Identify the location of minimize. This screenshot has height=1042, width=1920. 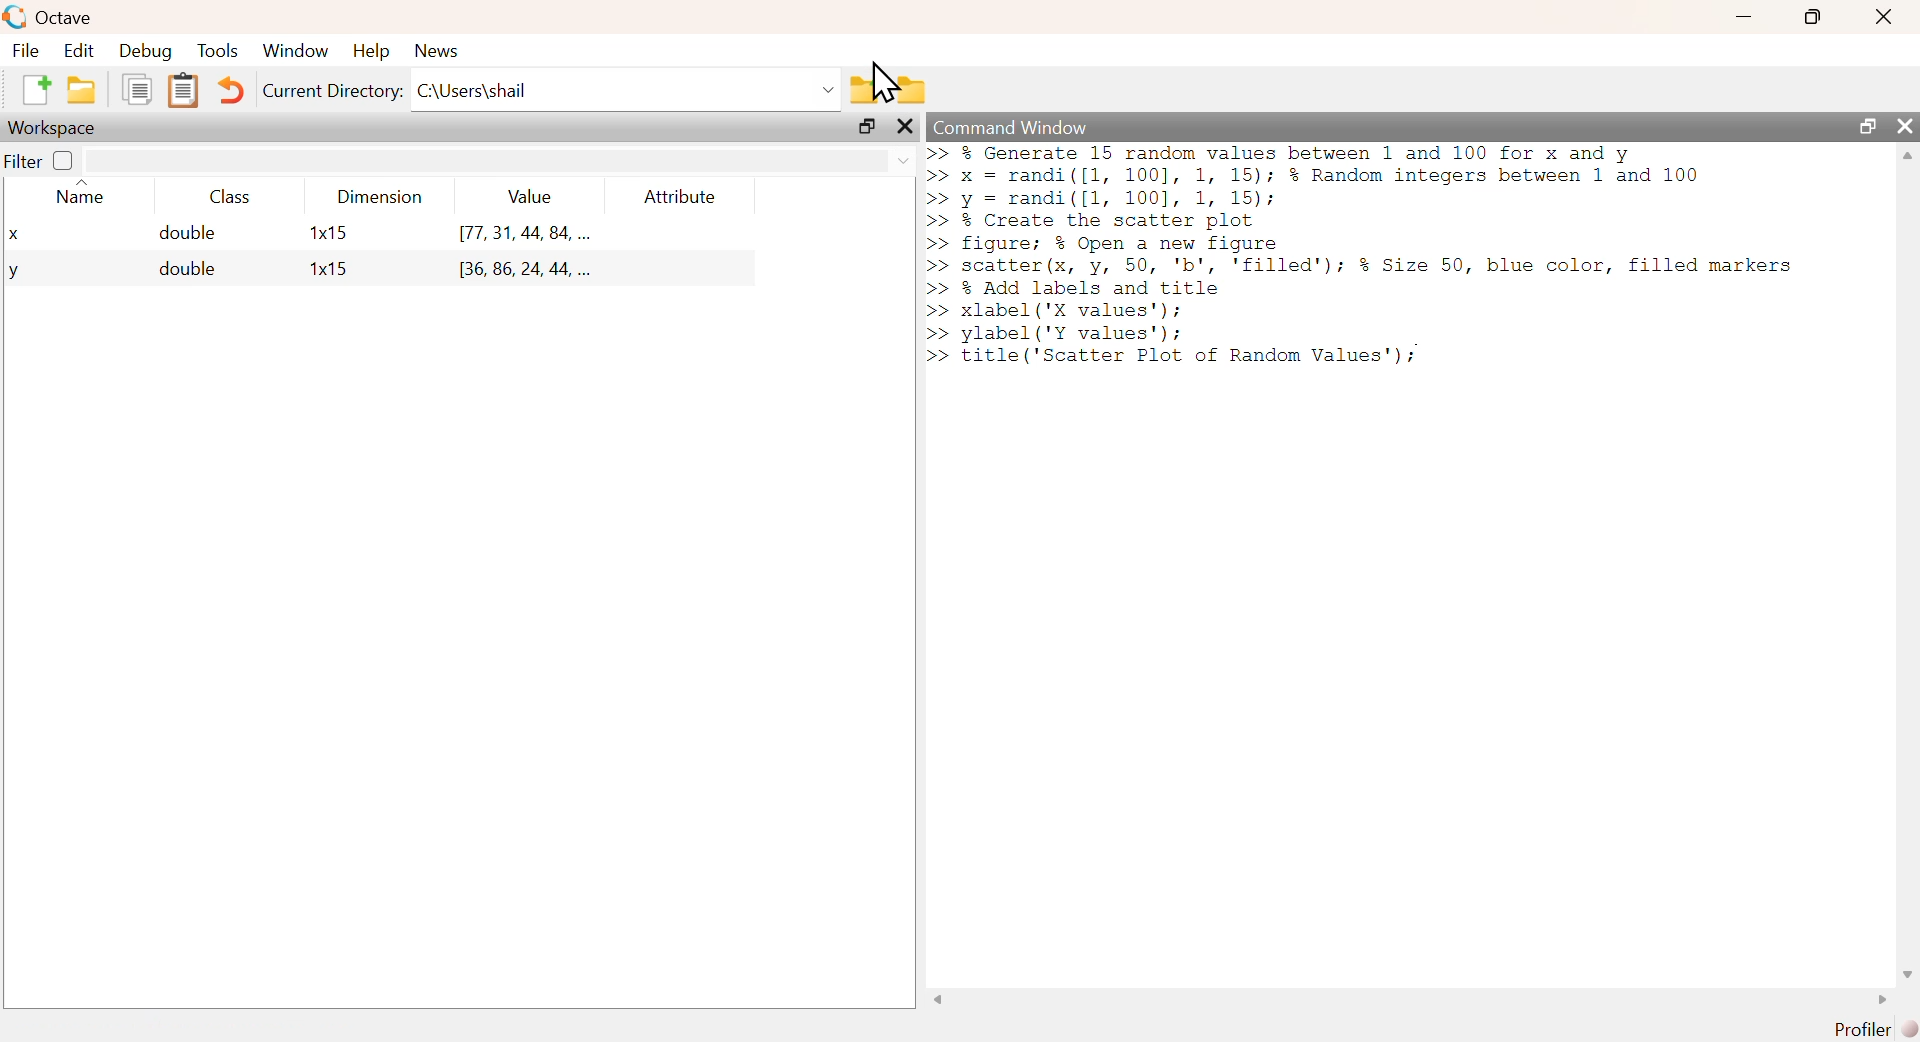
(1747, 17).